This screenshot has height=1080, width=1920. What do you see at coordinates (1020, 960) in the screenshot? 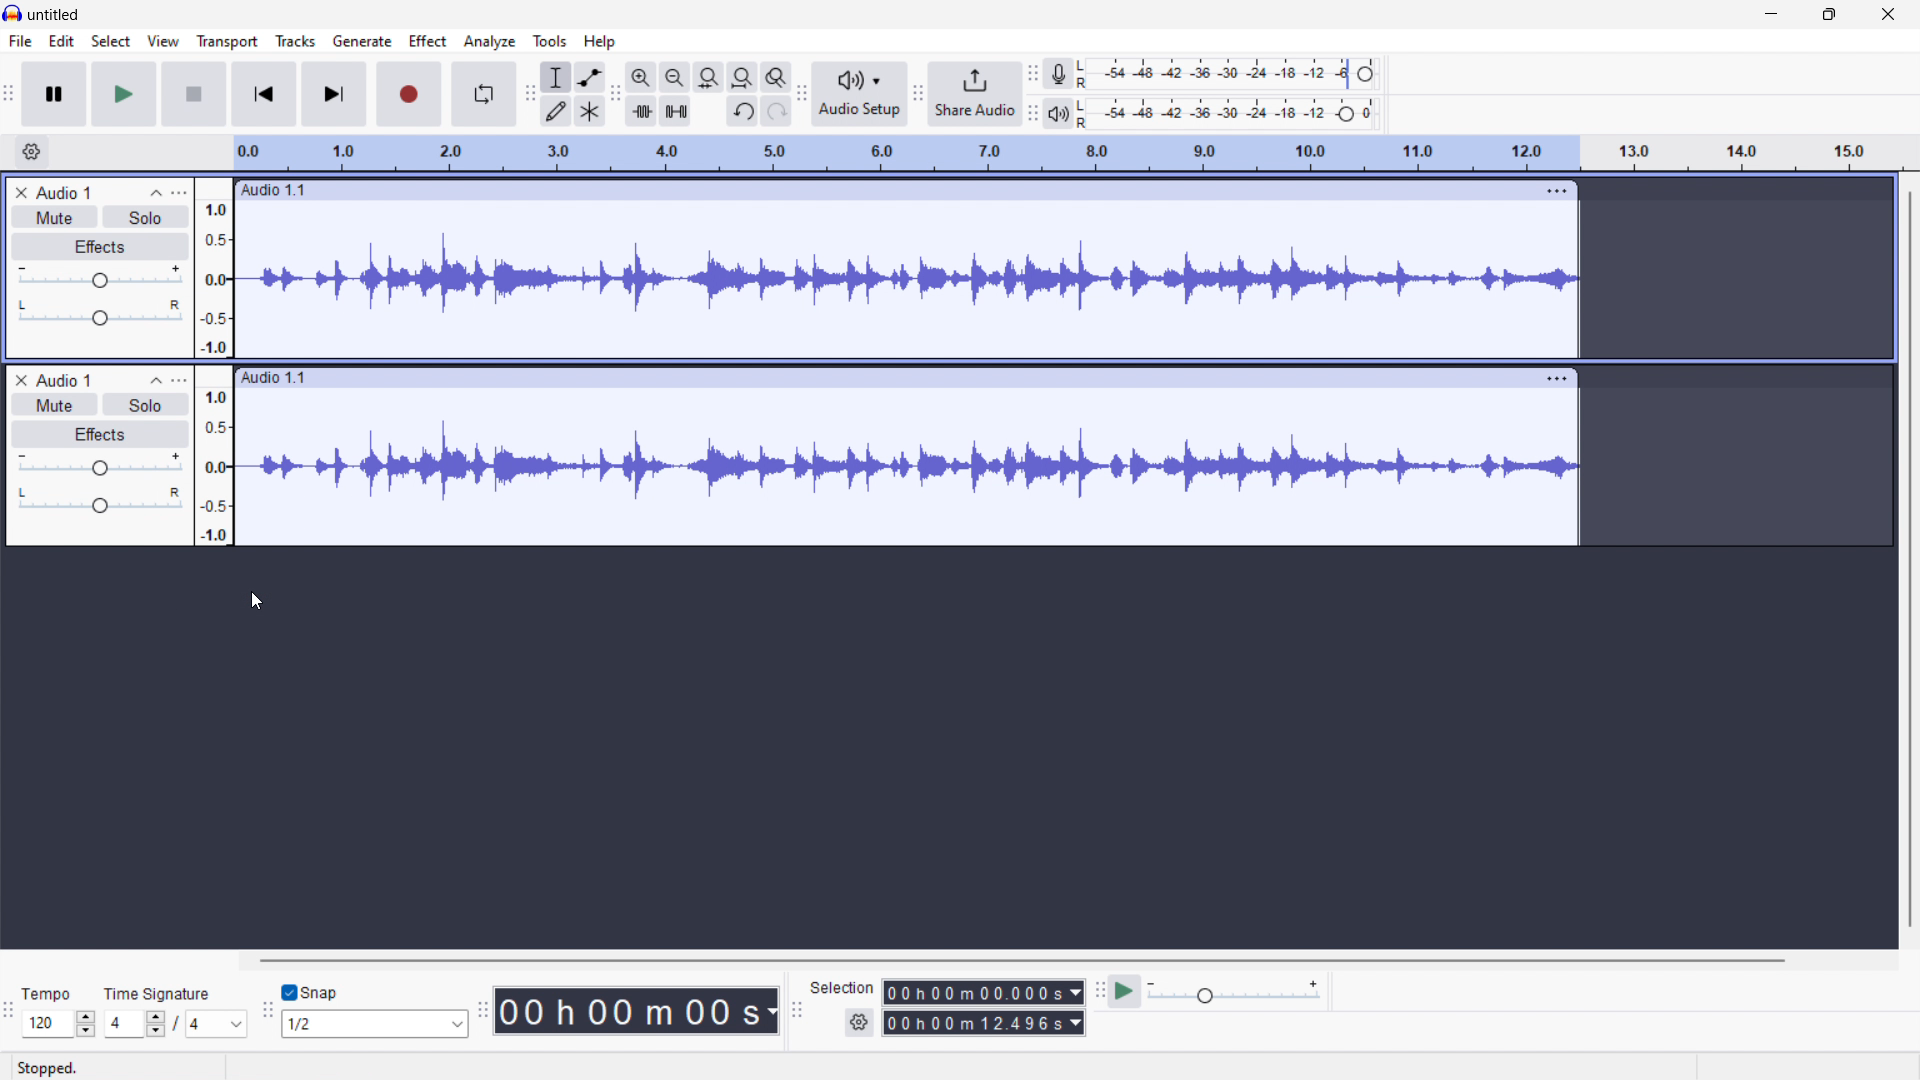
I see `horizontal scrollbar` at bounding box center [1020, 960].